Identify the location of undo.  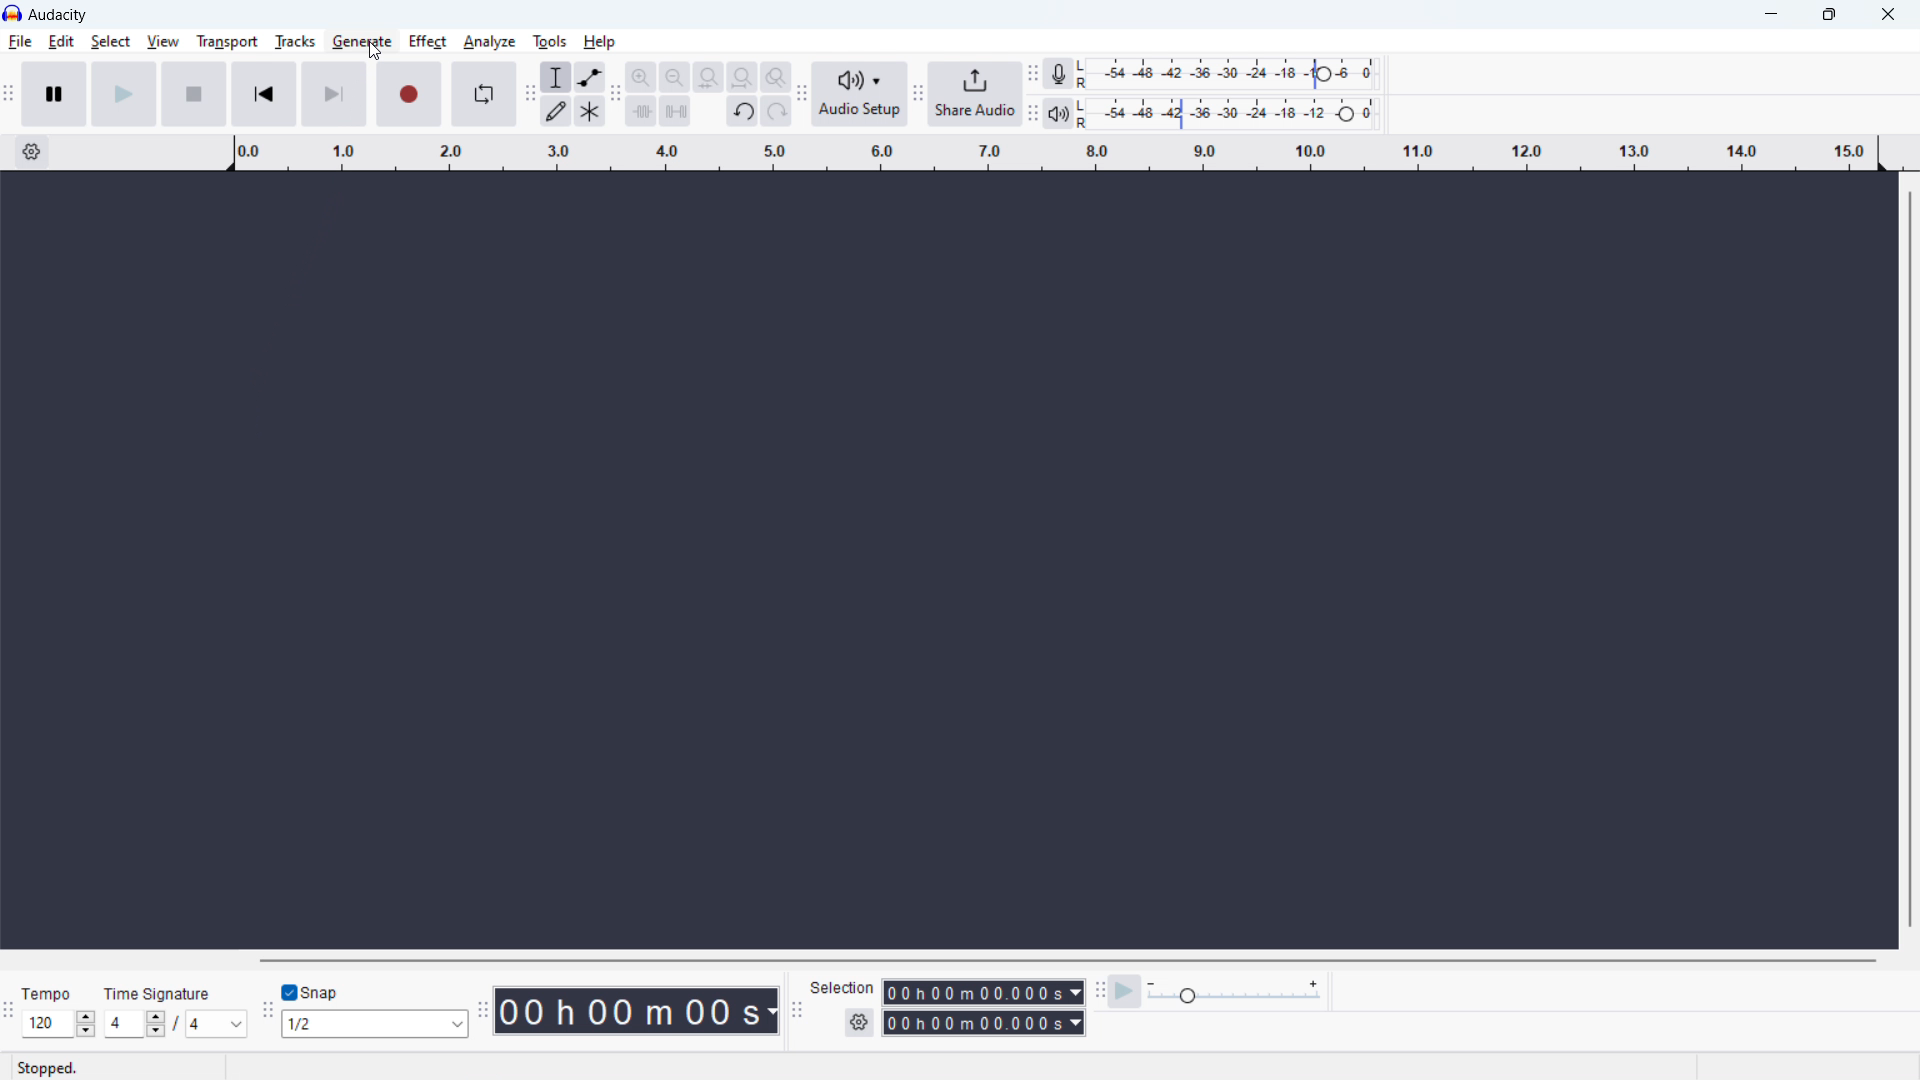
(742, 111).